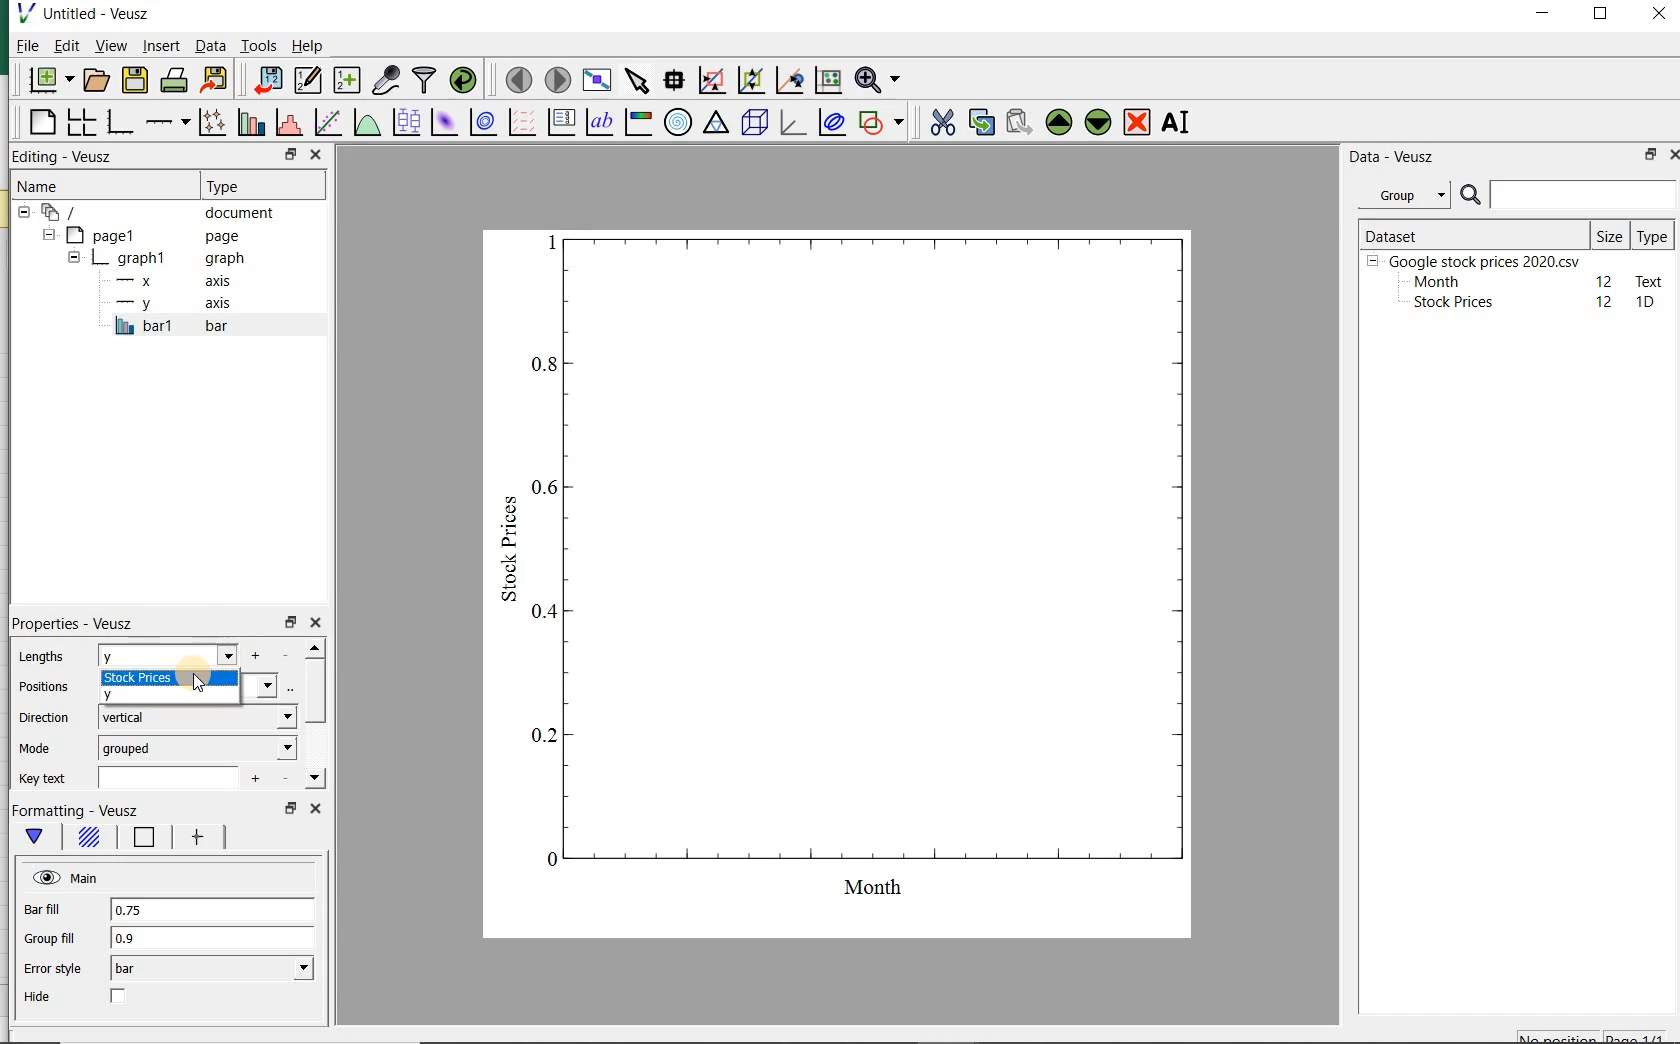 The width and height of the screenshot is (1680, 1044). What do you see at coordinates (111, 47) in the screenshot?
I see `view` at bounding box center [111, 47].